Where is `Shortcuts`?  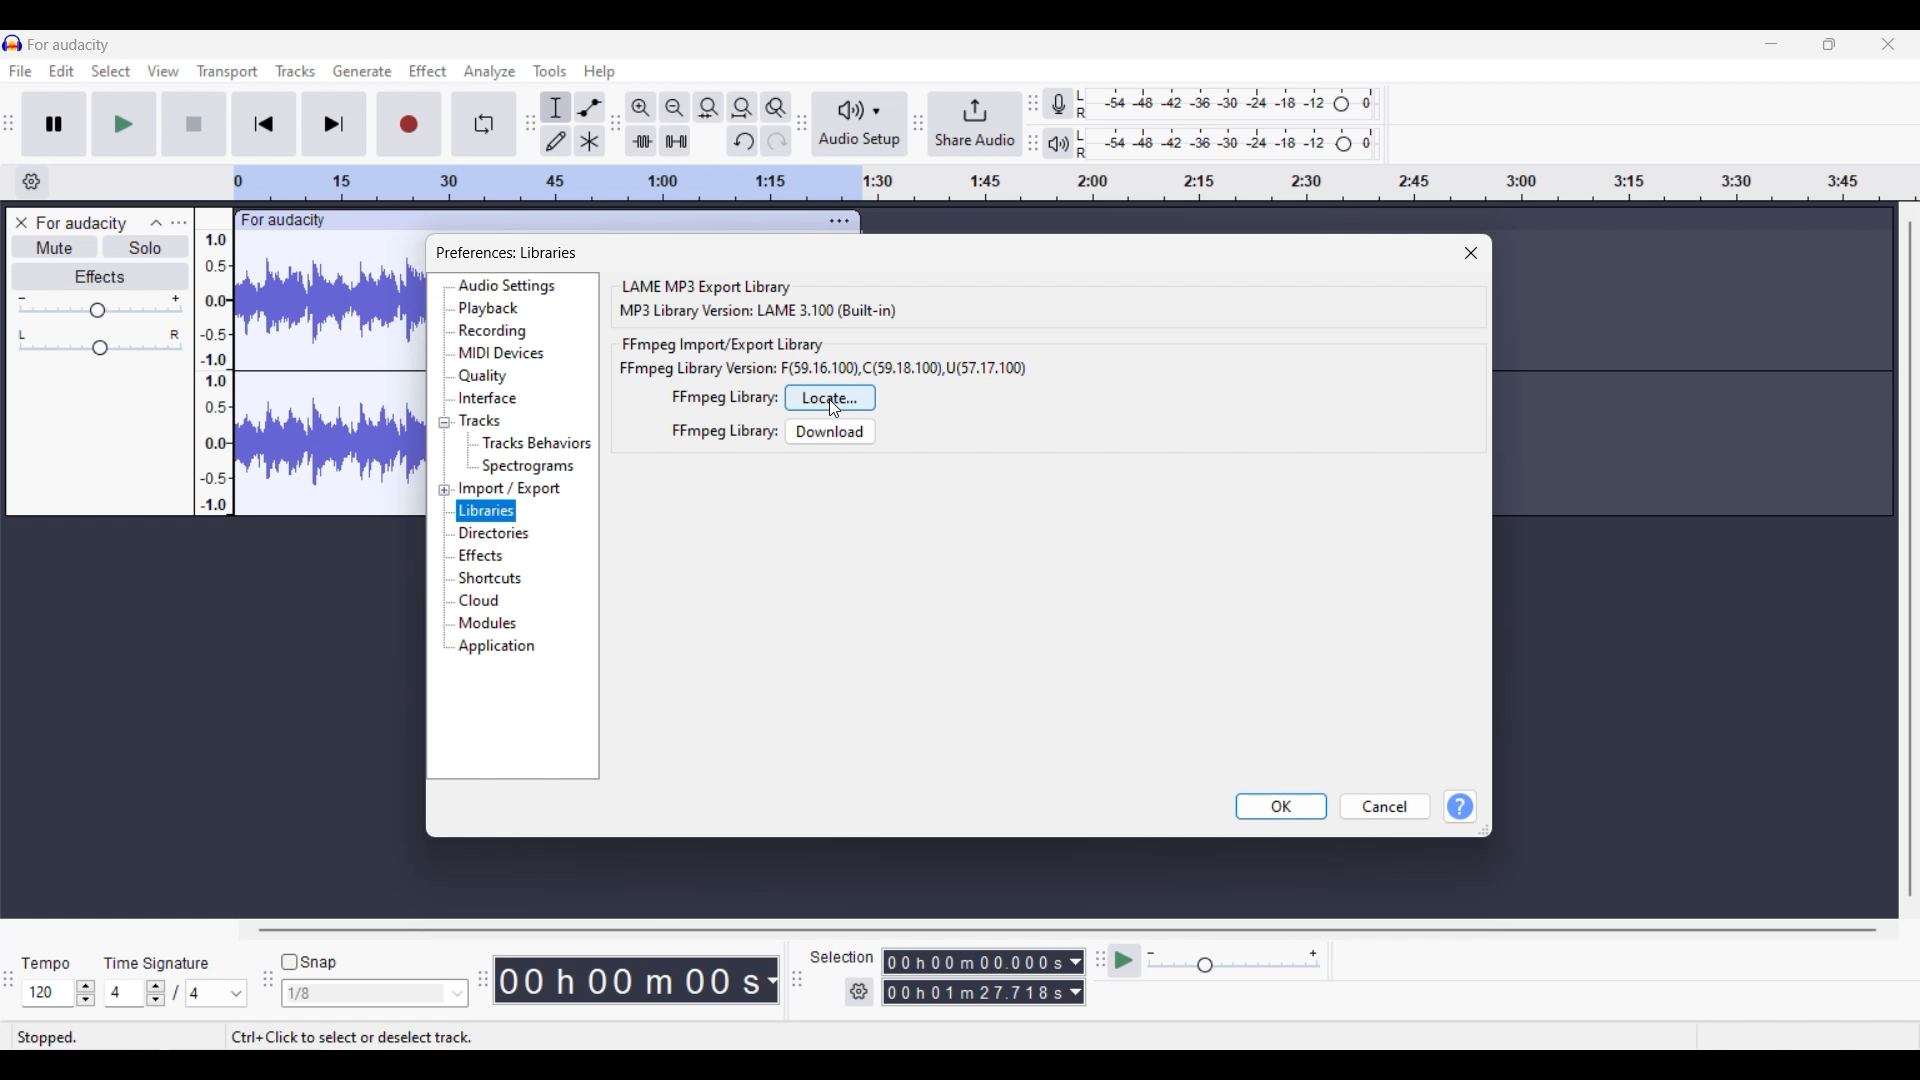 Shortcuts is located at coordinates (492, 578).